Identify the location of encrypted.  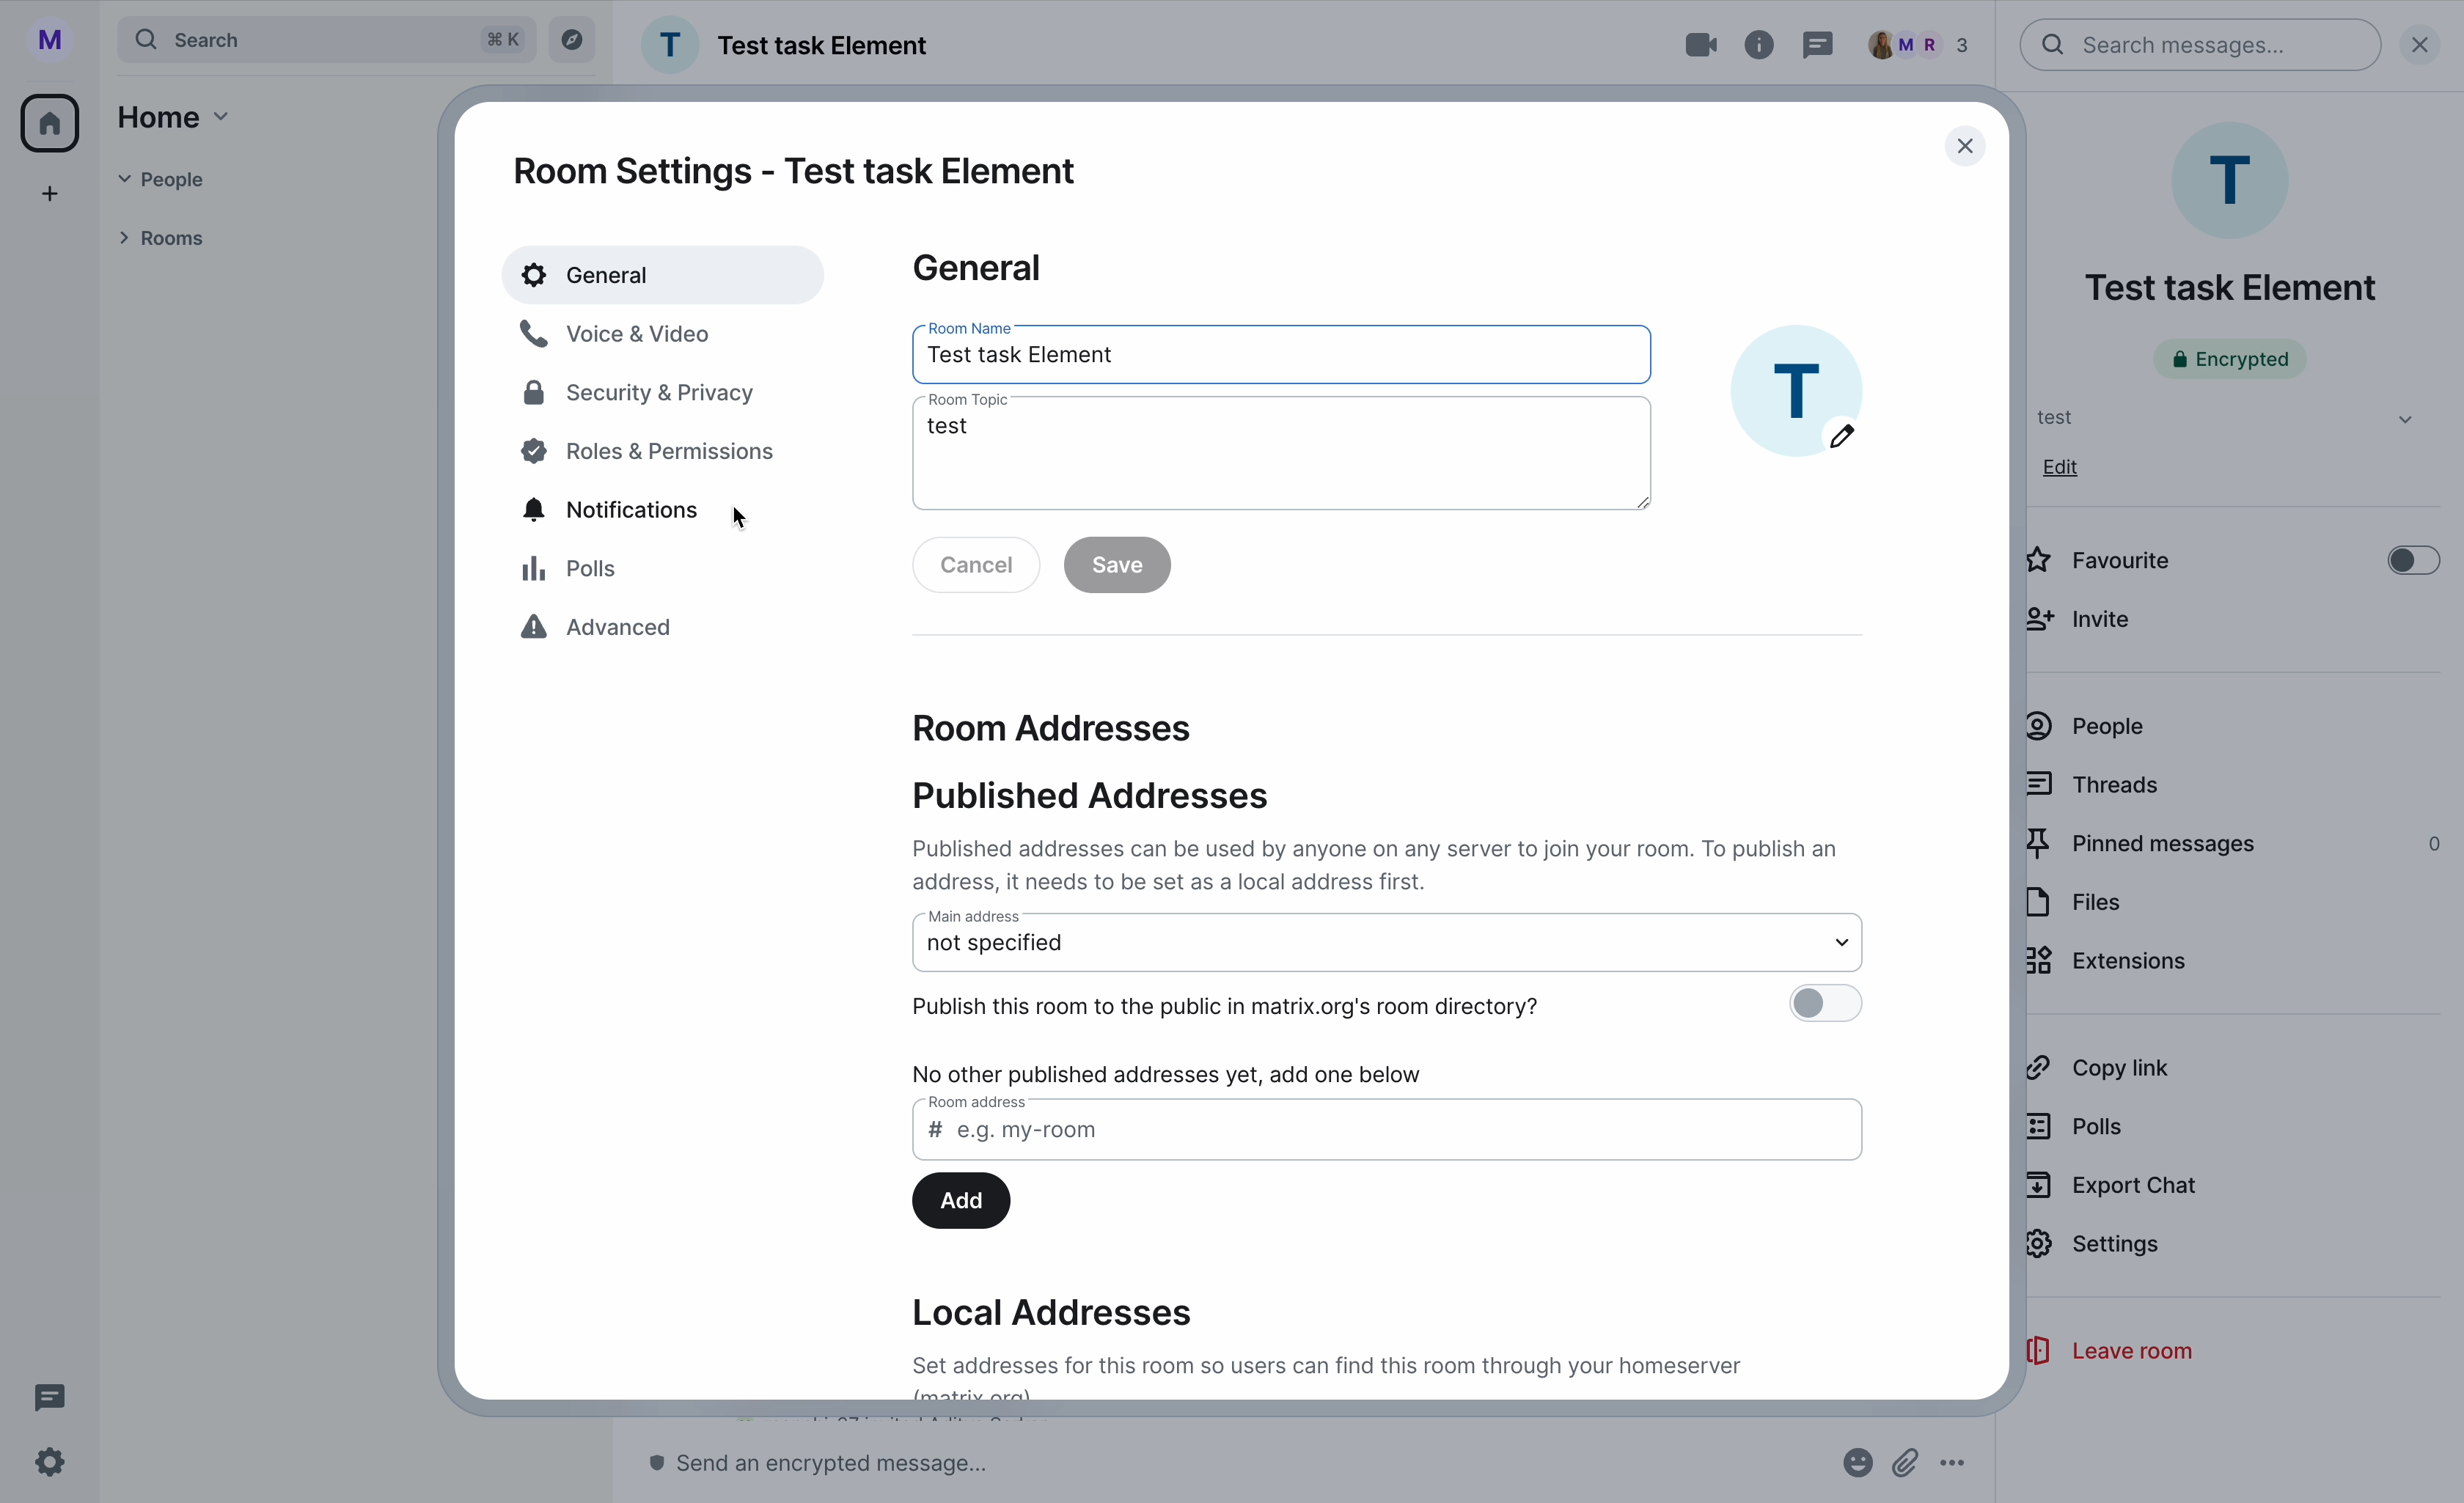
(2230, 359).